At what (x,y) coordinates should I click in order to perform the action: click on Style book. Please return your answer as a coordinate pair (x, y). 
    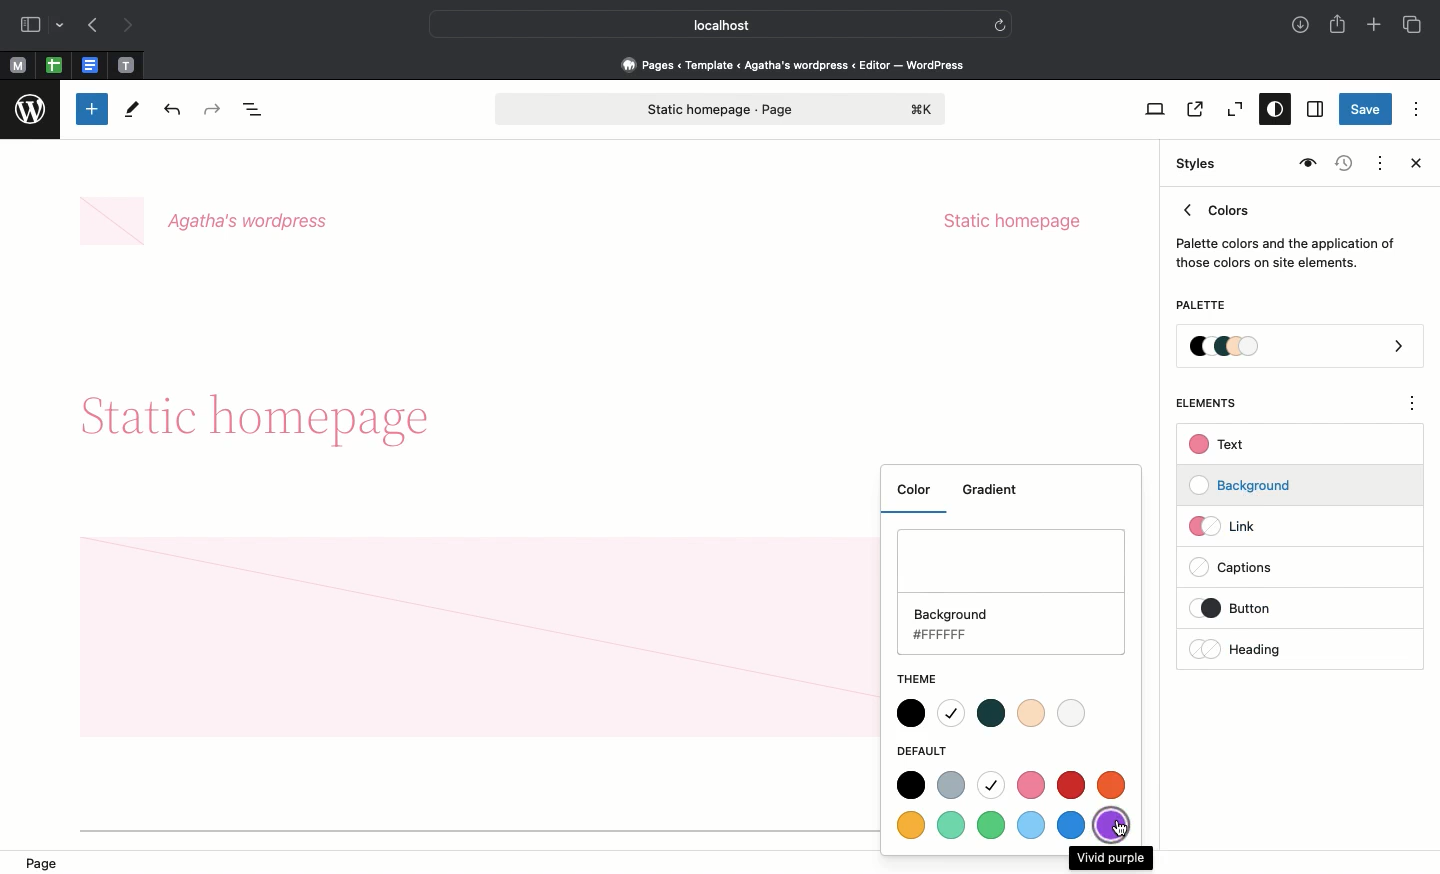
    Looking at the image, I should click on (1305, 164).